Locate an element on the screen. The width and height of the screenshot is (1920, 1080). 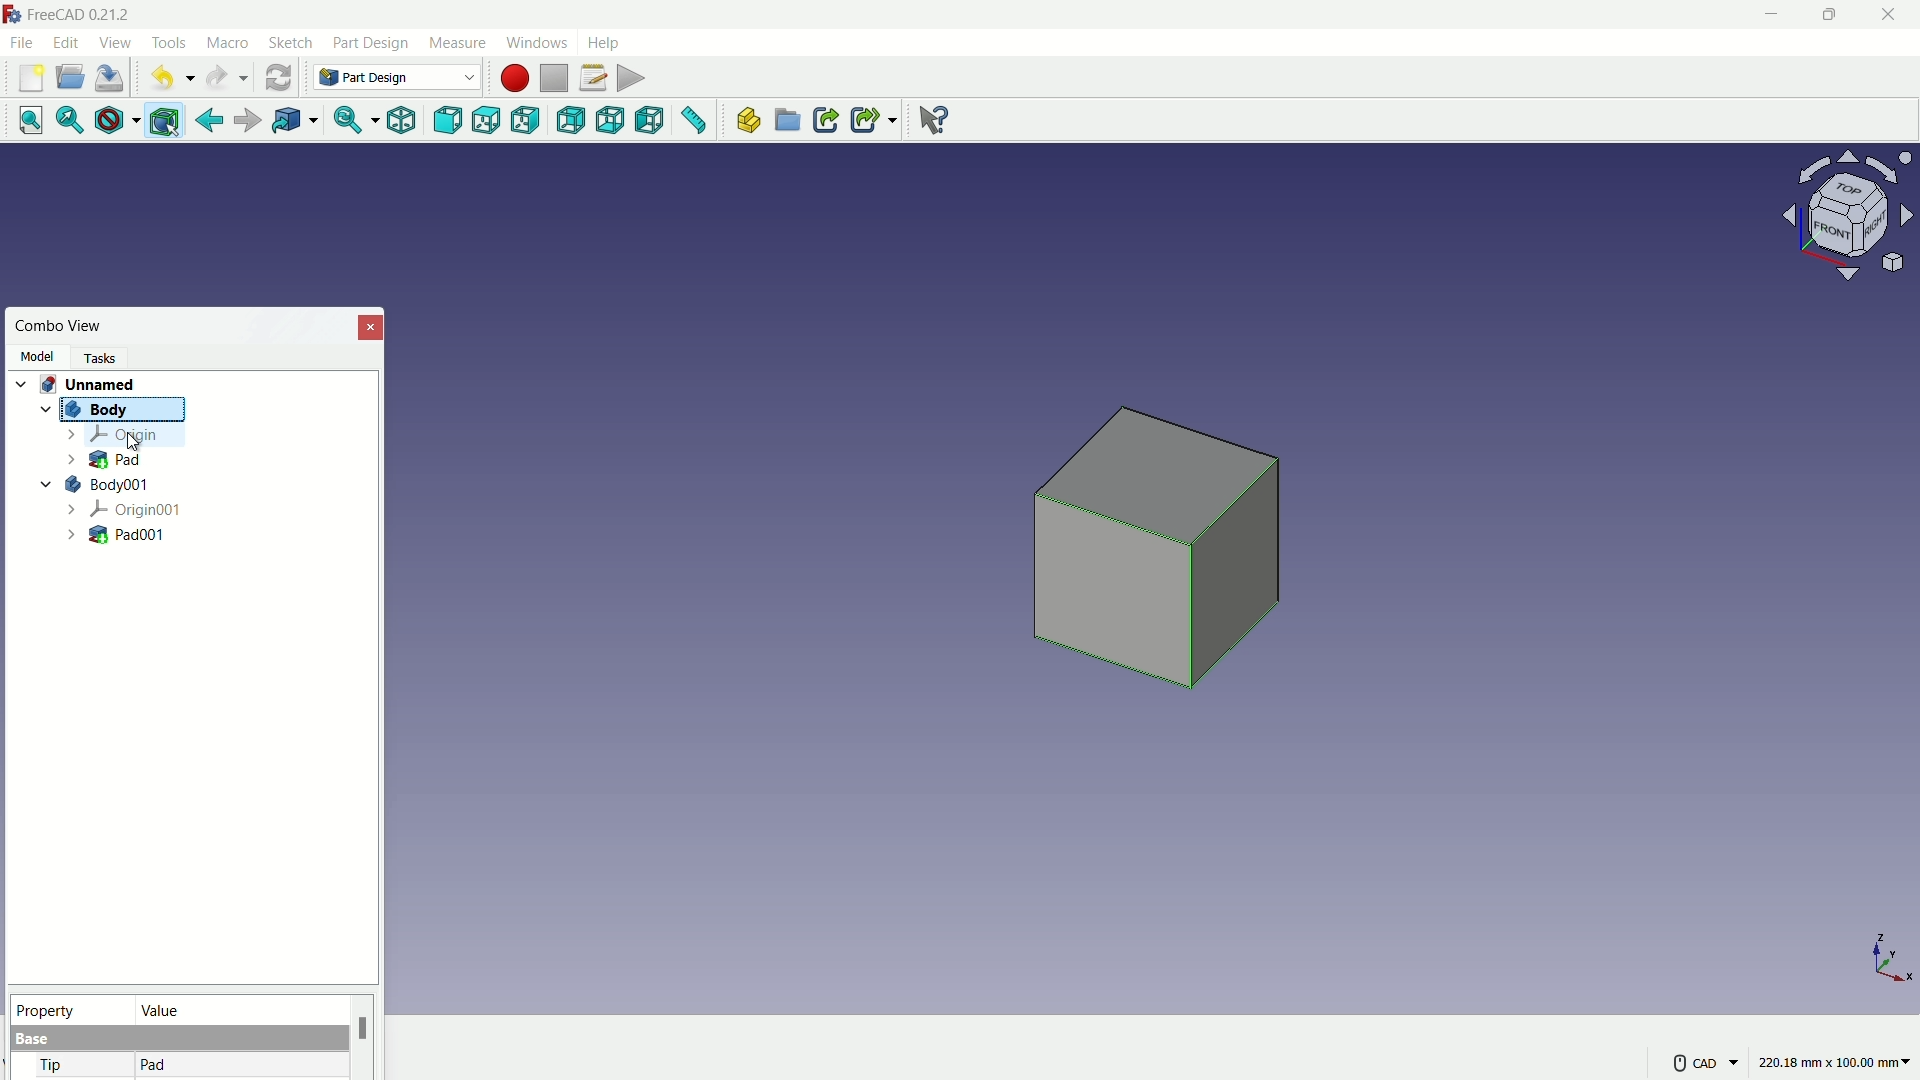
close app is located at coordinates (1890, 15).